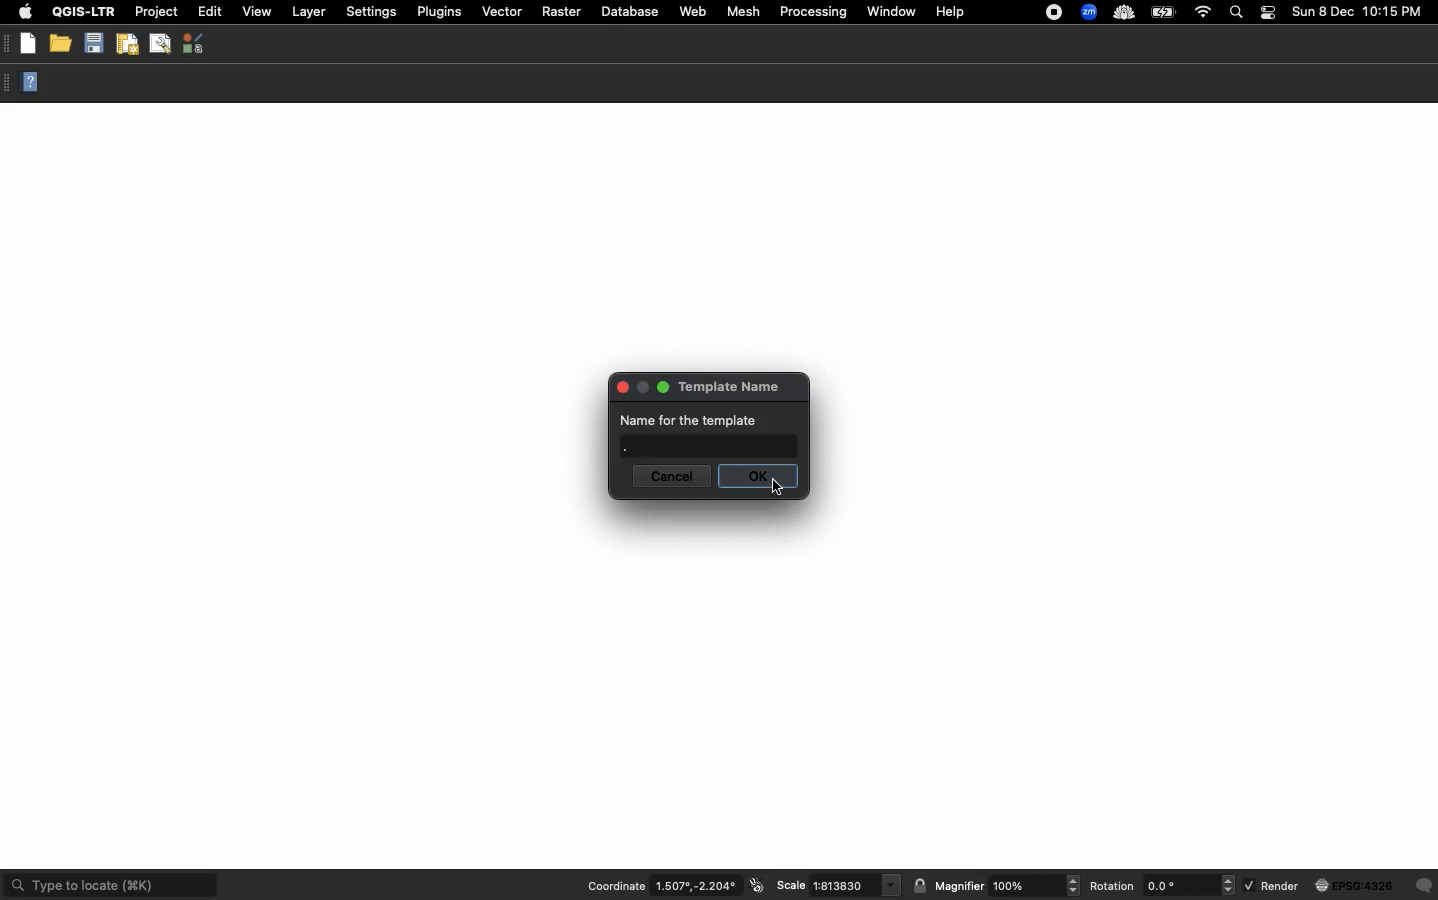 The width and height of the screenshot is (1438, 900). Describe the element at coordinates (500, 13) in the screenshot. I see `Vector` at that location.